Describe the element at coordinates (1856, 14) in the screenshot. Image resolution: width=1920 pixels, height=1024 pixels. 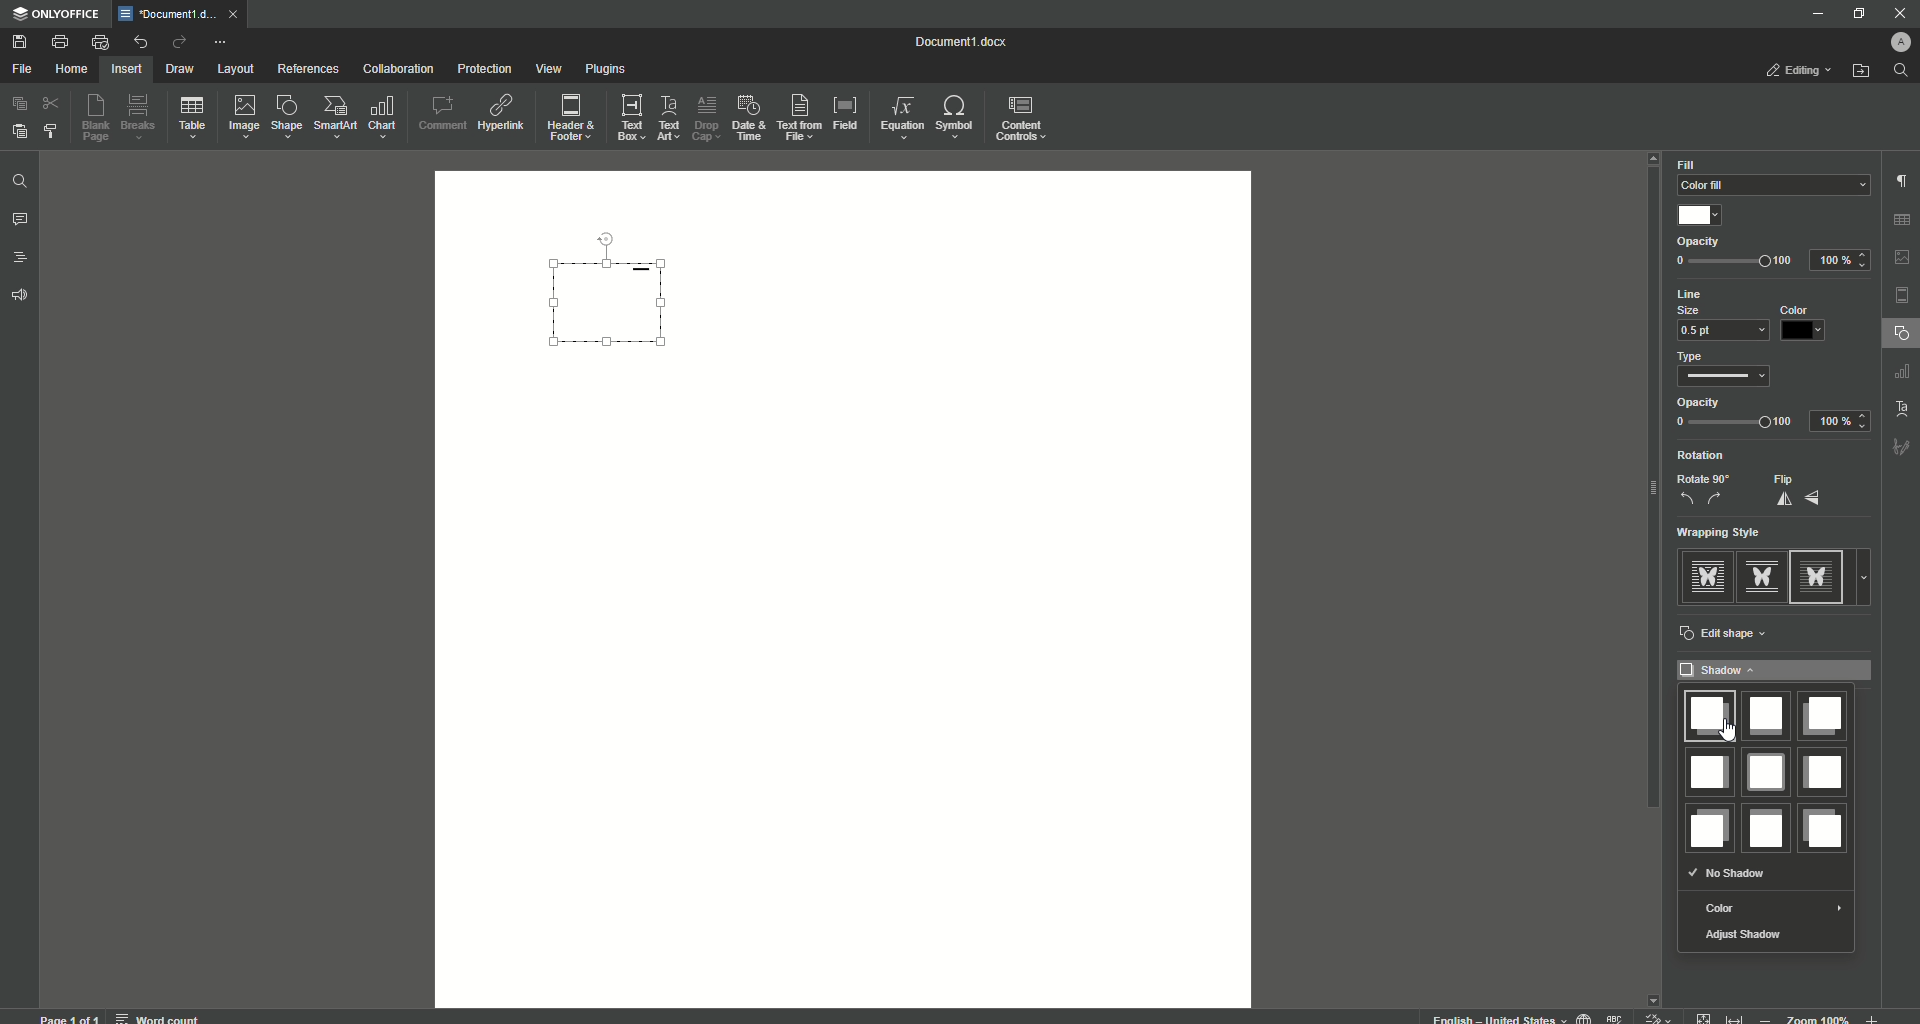
I see `Restore` at that location.